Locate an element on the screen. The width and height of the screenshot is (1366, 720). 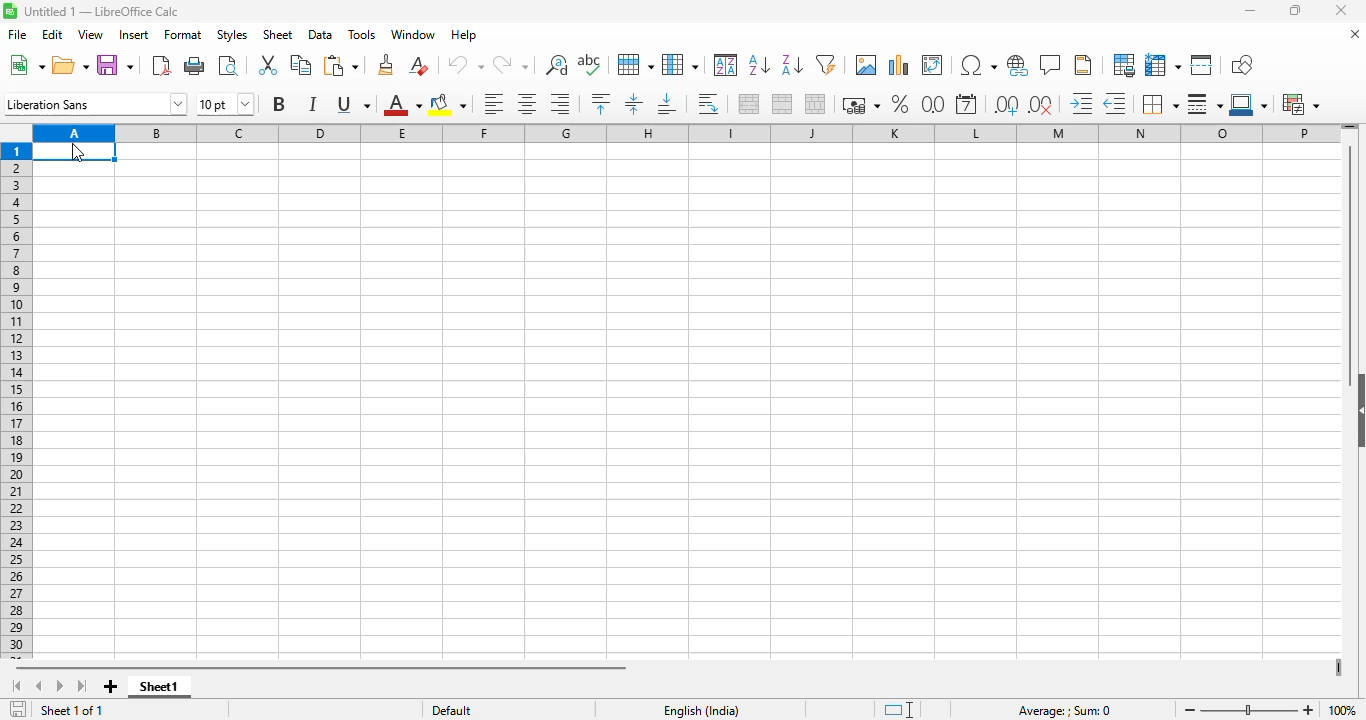
format as date is located at coordinates (966, 104).